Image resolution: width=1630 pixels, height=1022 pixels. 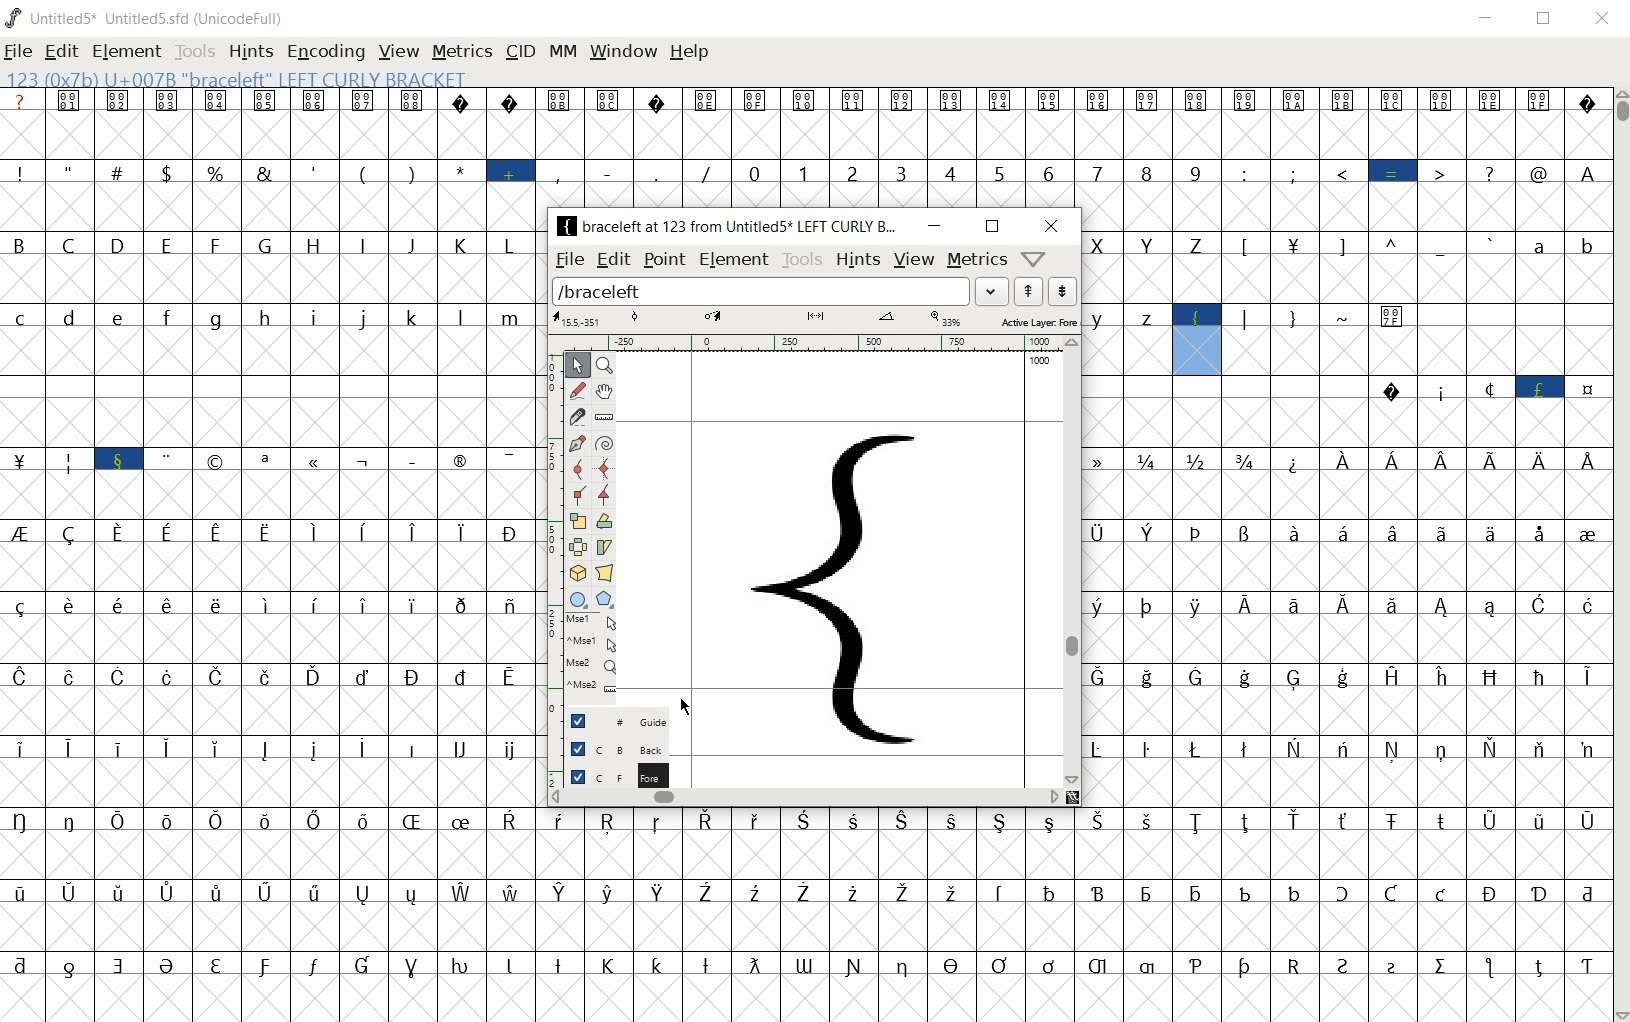 What do you see at coordinates (146, 19) in the screenshot?
I see `UNTITLED5* uNTITLED5.SFD (UnicodeFull)` at bounding box center [146, 19].